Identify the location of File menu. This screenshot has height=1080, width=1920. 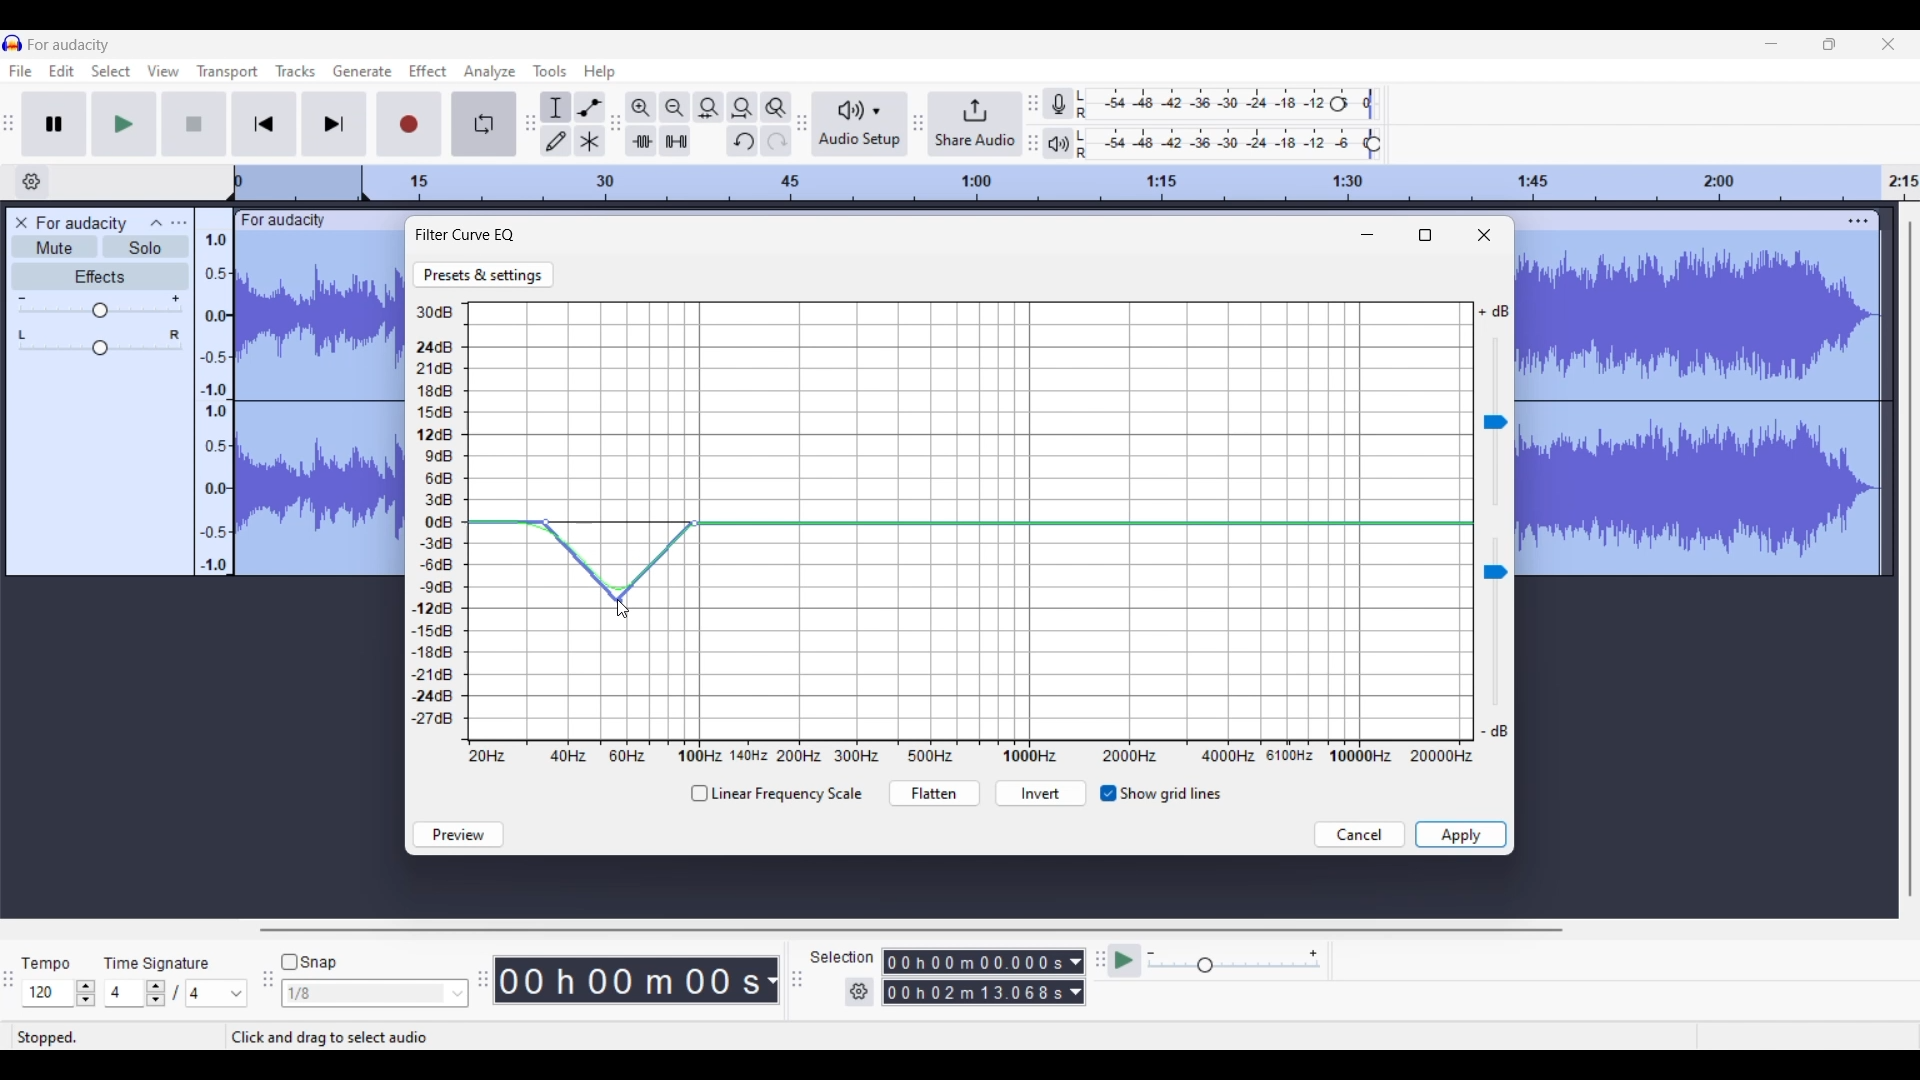
(20, 72).